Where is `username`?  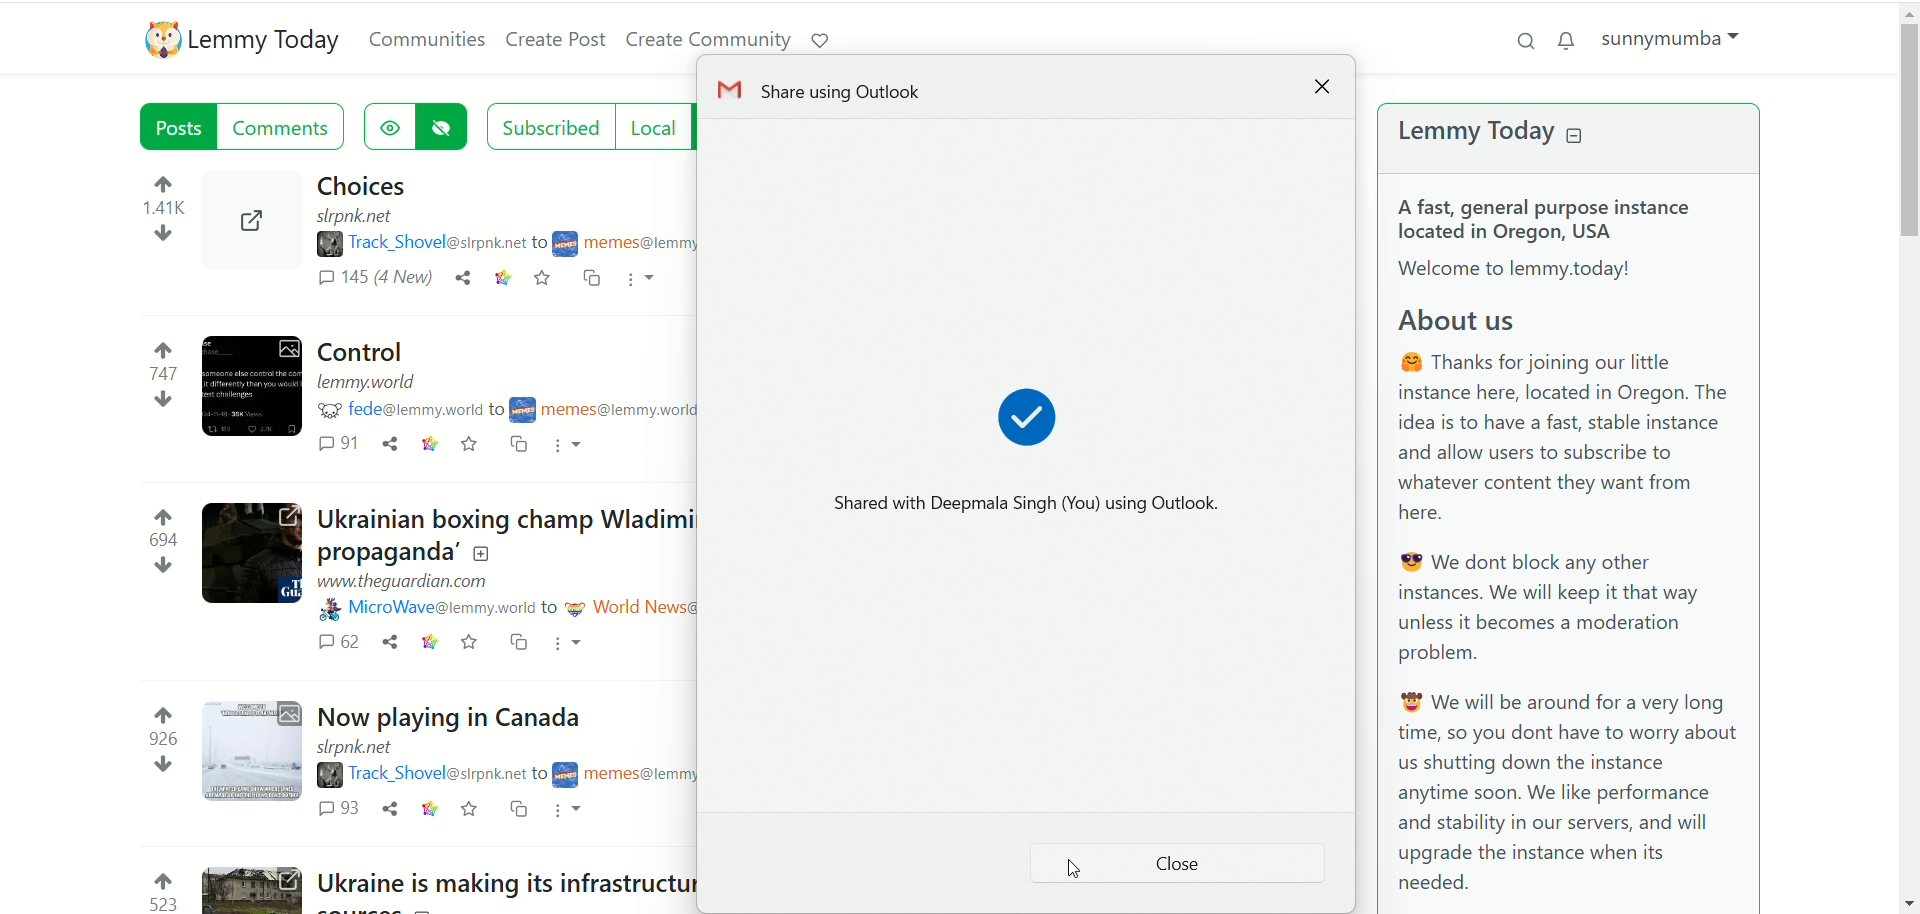 username is located at coordinates (431, 609).